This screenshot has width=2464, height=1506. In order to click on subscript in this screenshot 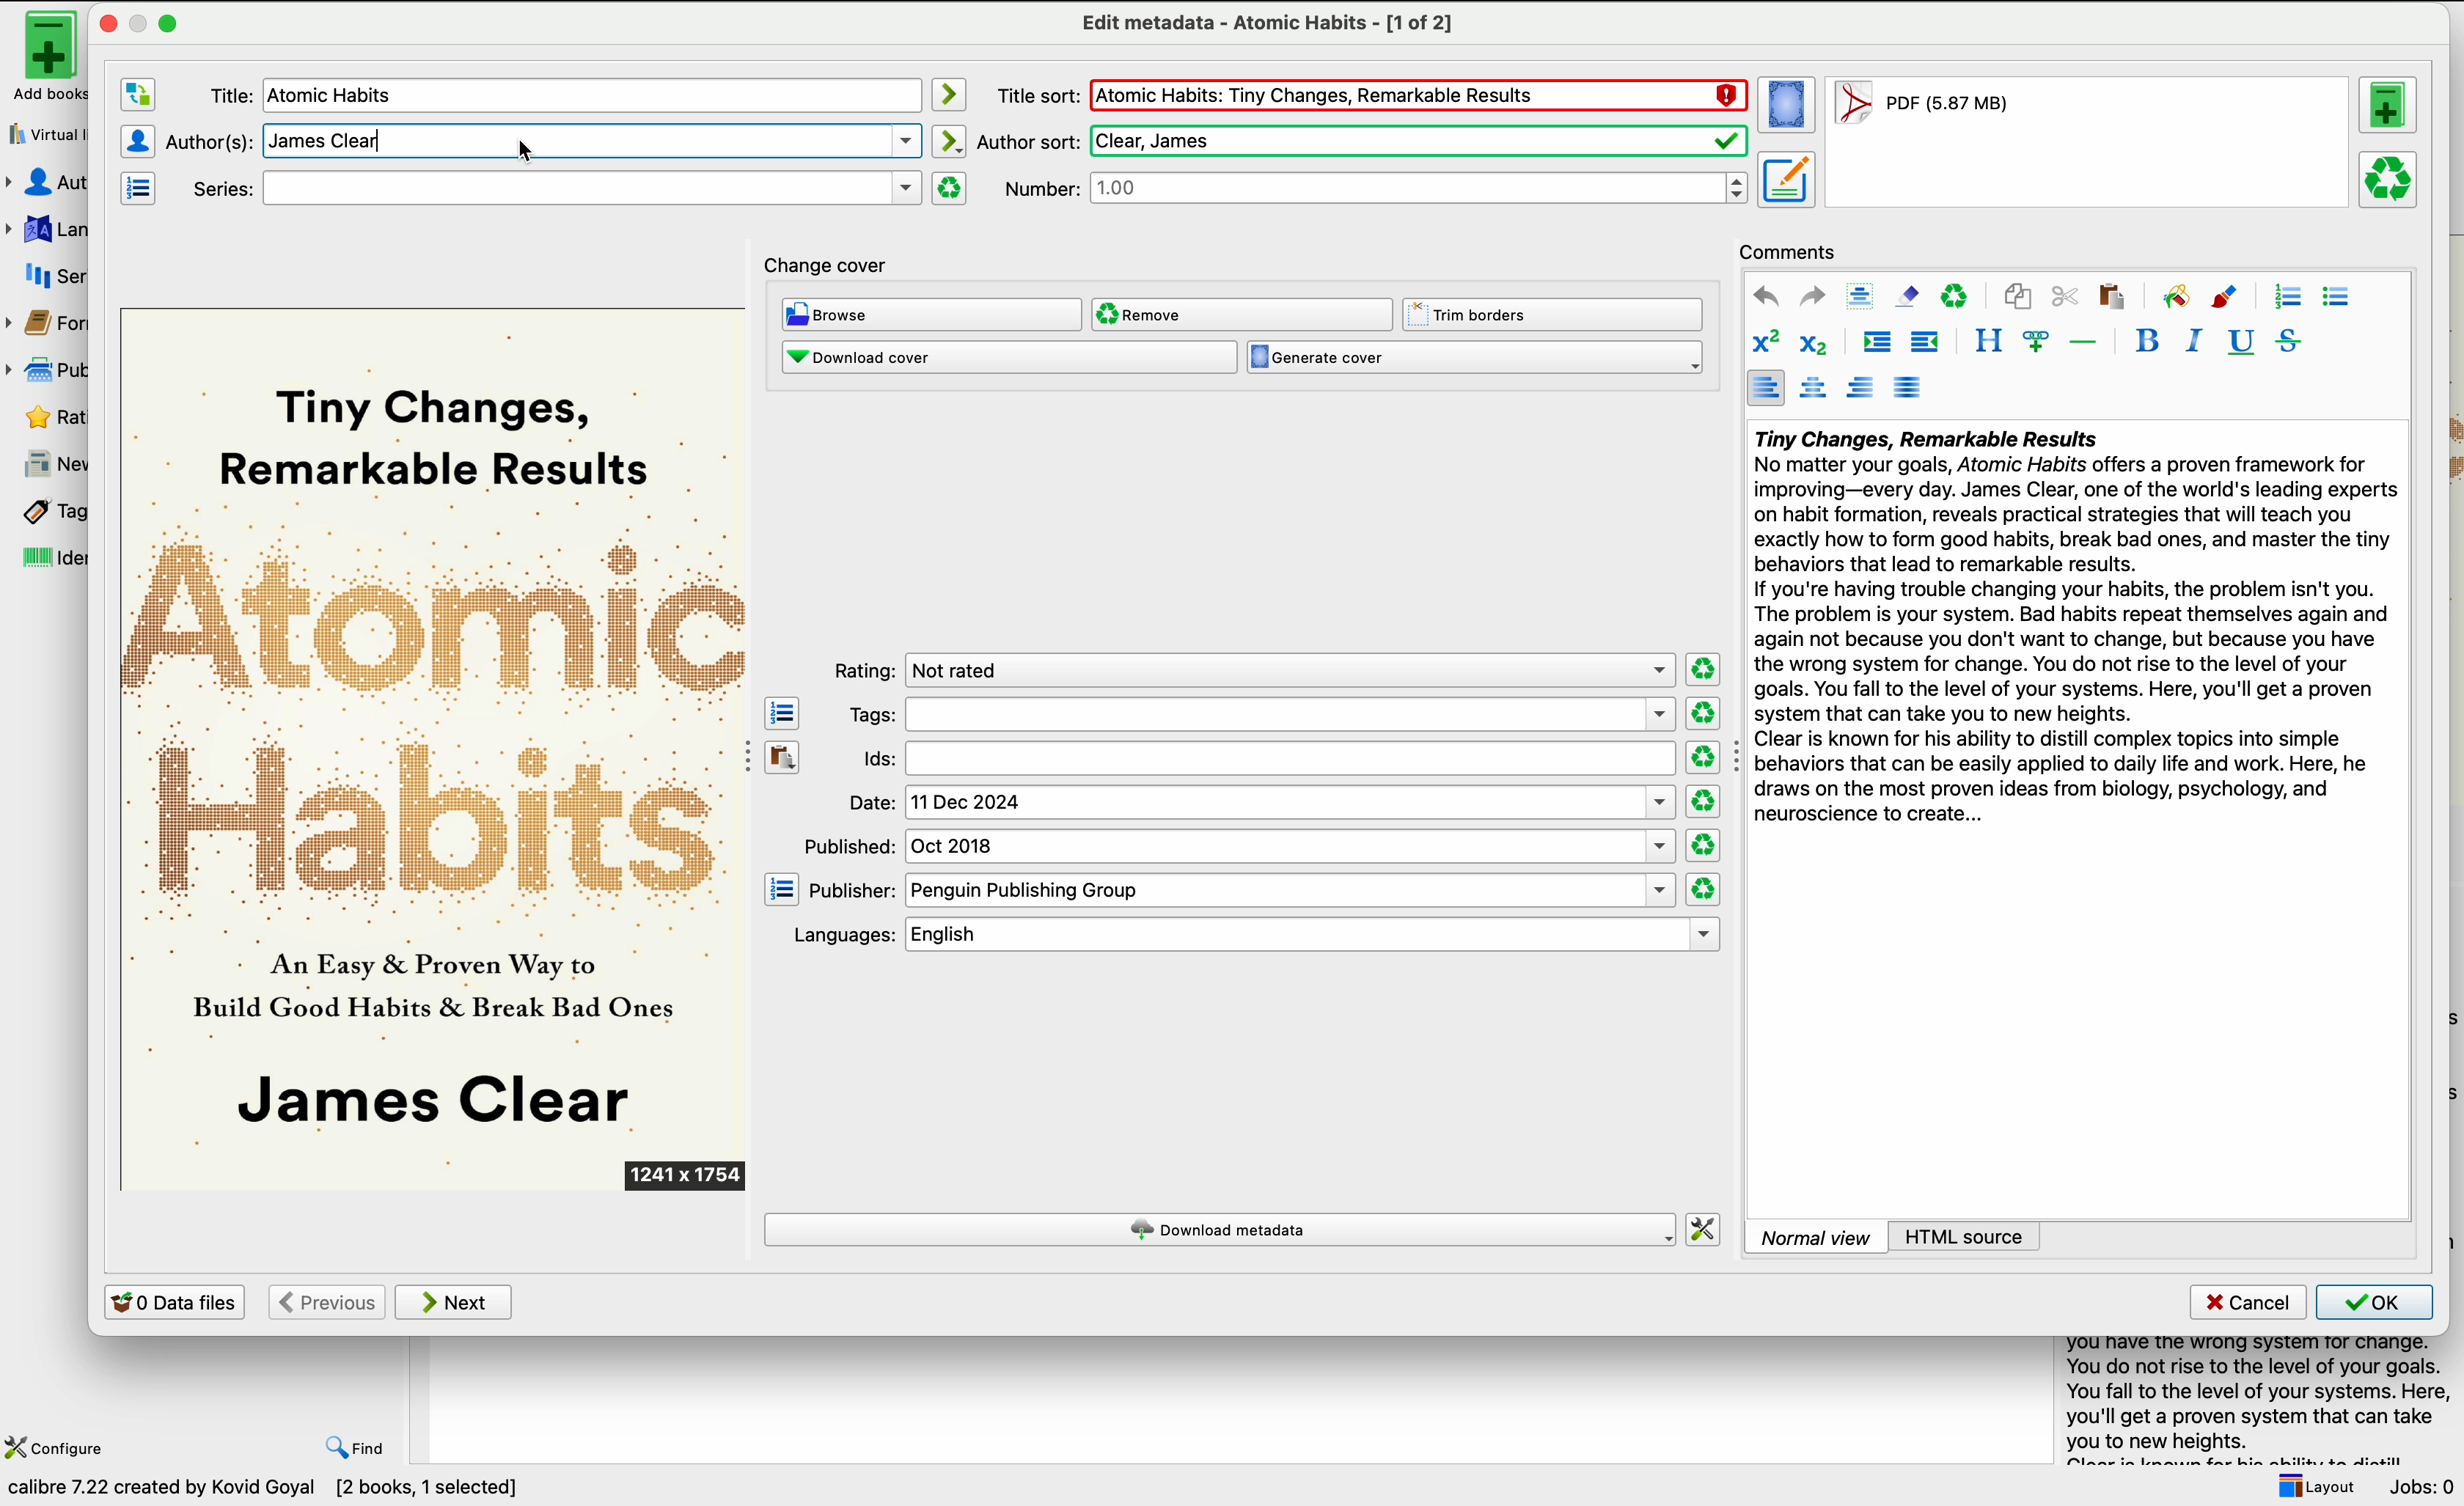, I will do `click(1818, 343)`.